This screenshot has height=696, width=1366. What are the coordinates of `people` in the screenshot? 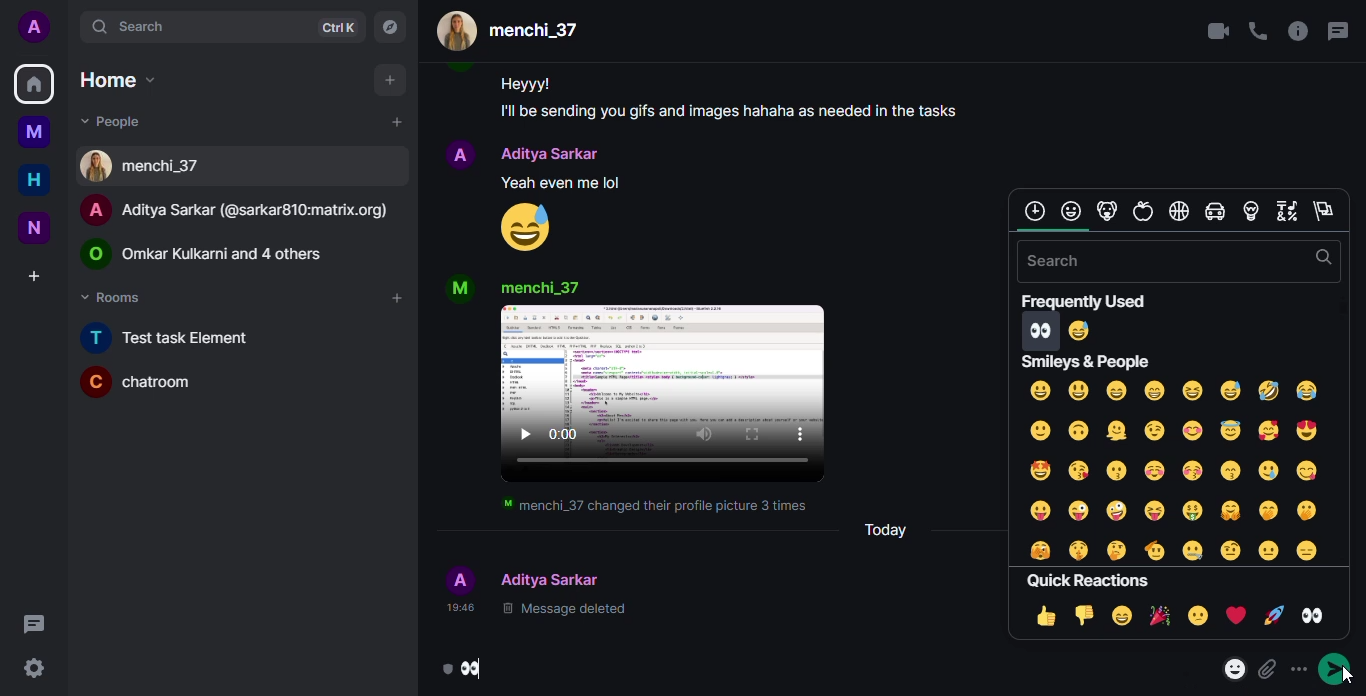 It's located at (541, 286).